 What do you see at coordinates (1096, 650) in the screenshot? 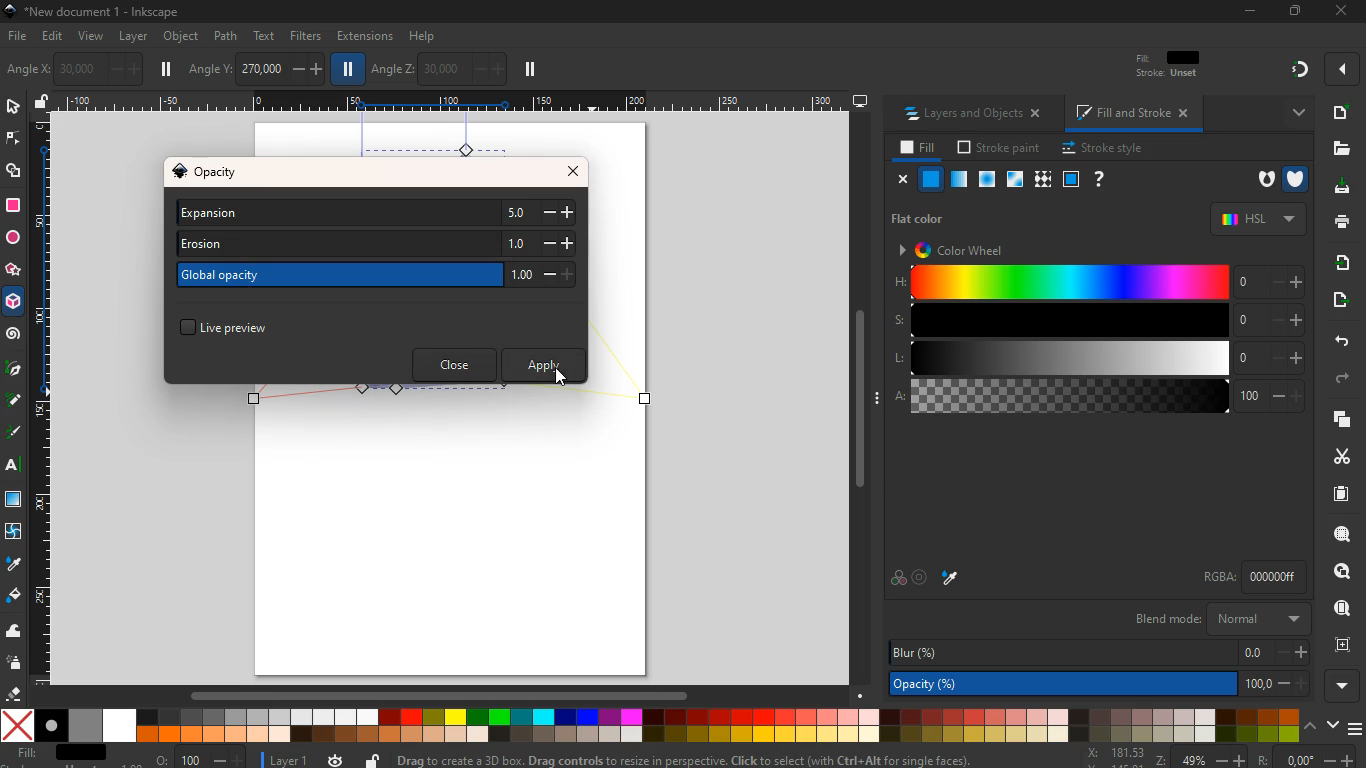
I see `blur` at bounding box center [1096, 650].